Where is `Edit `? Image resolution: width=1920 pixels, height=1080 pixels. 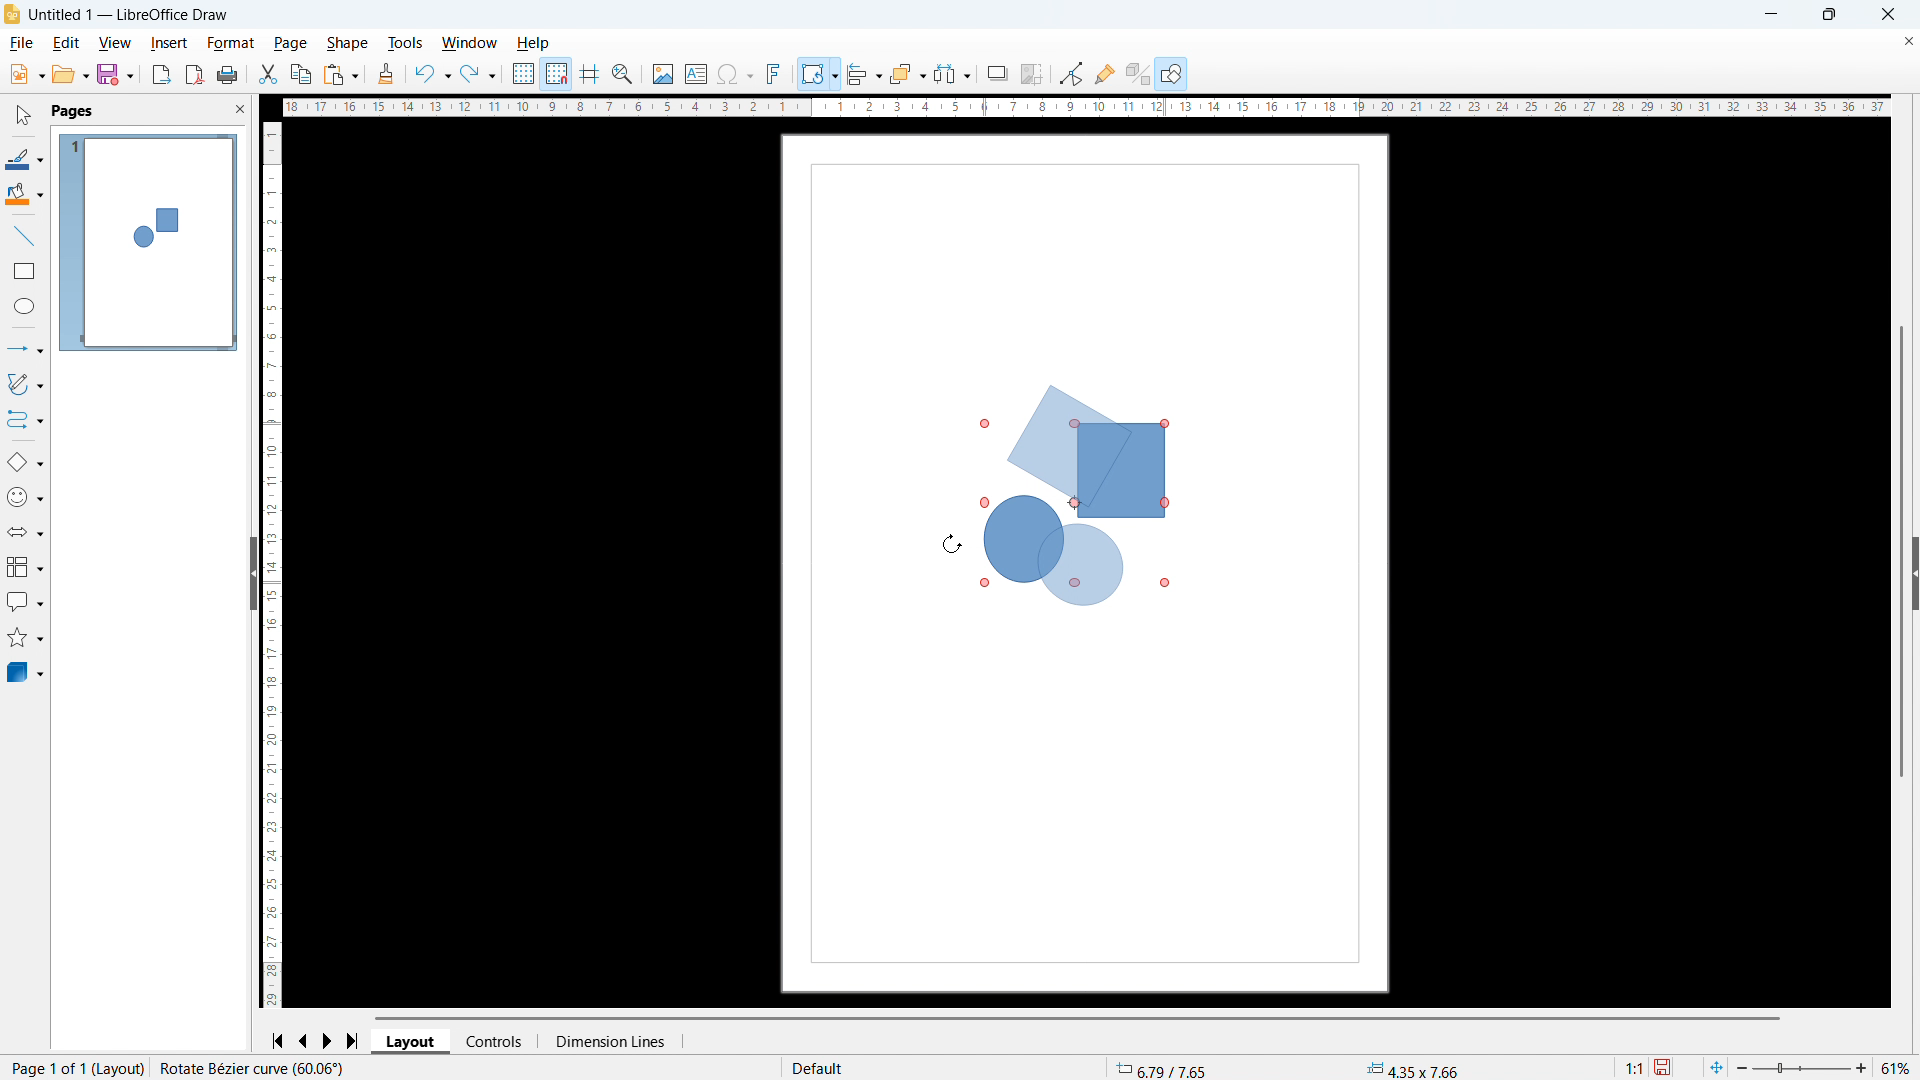 Edit  is located at coordinates (68, 44).